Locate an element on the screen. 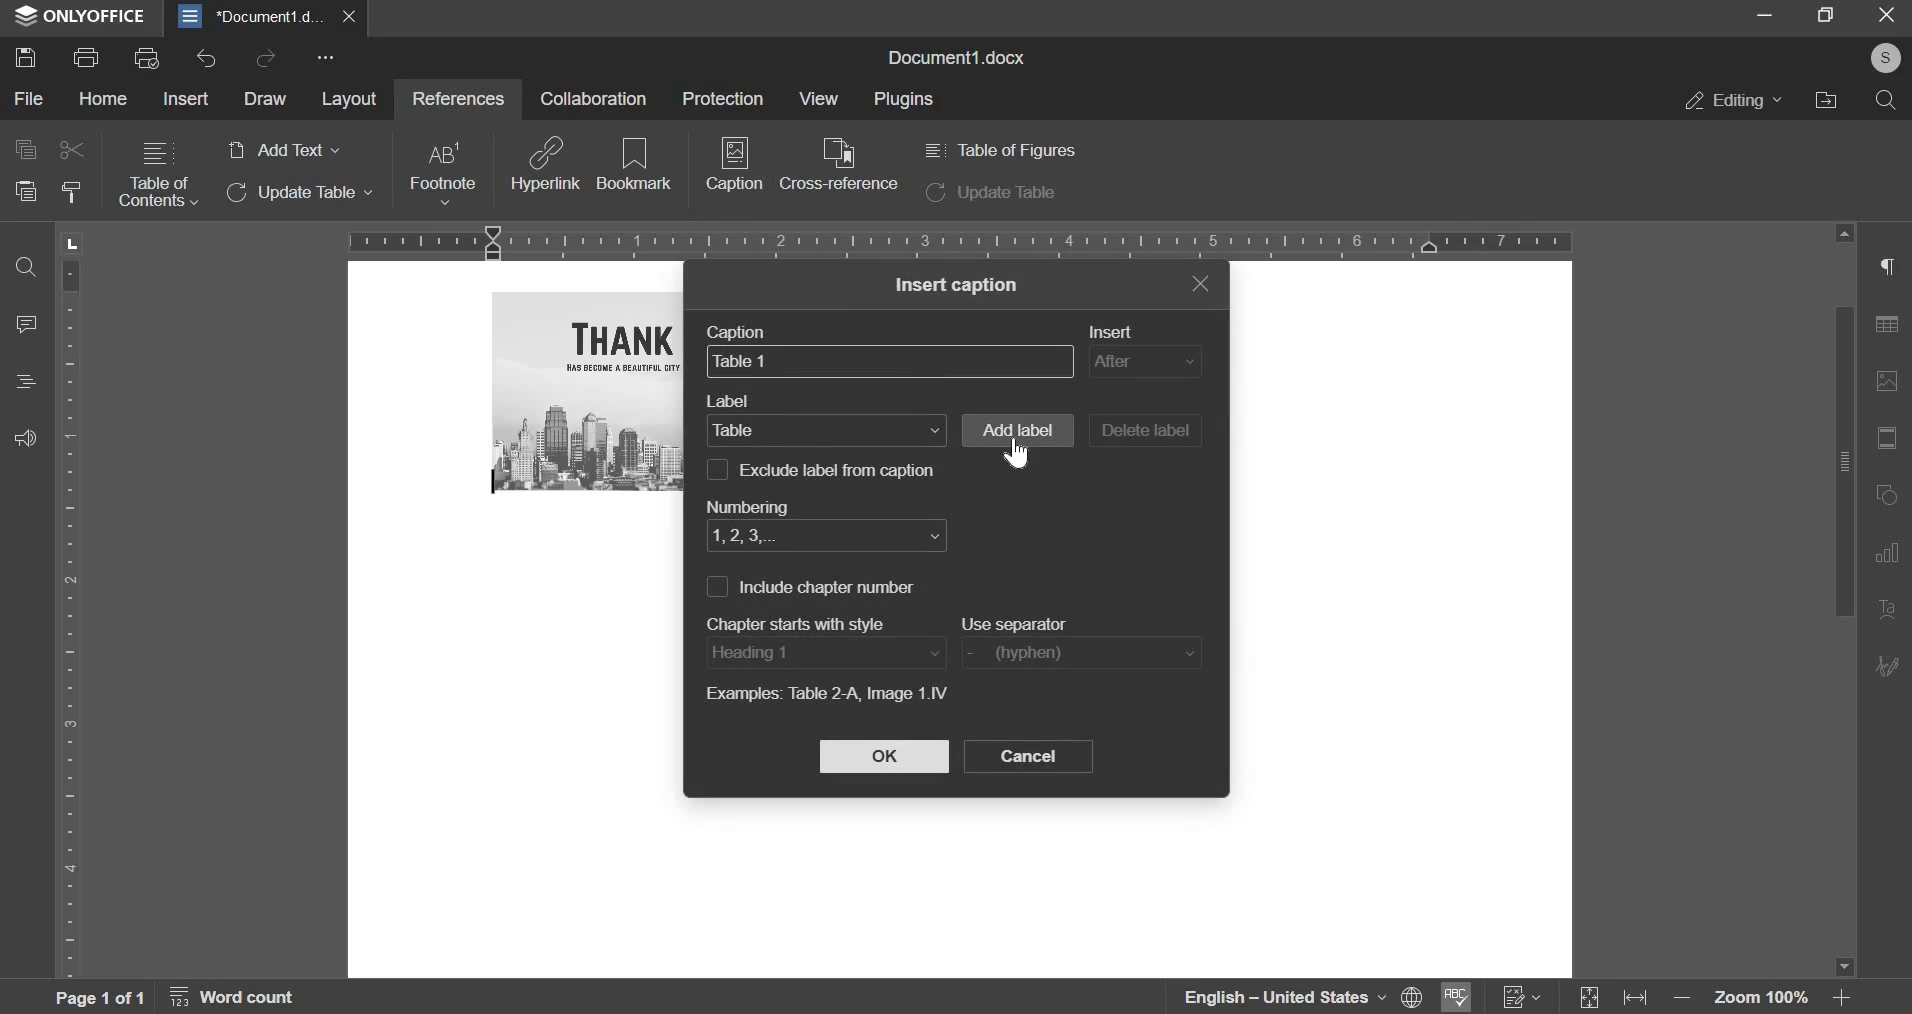  update table is located at coordinates (991, 194).